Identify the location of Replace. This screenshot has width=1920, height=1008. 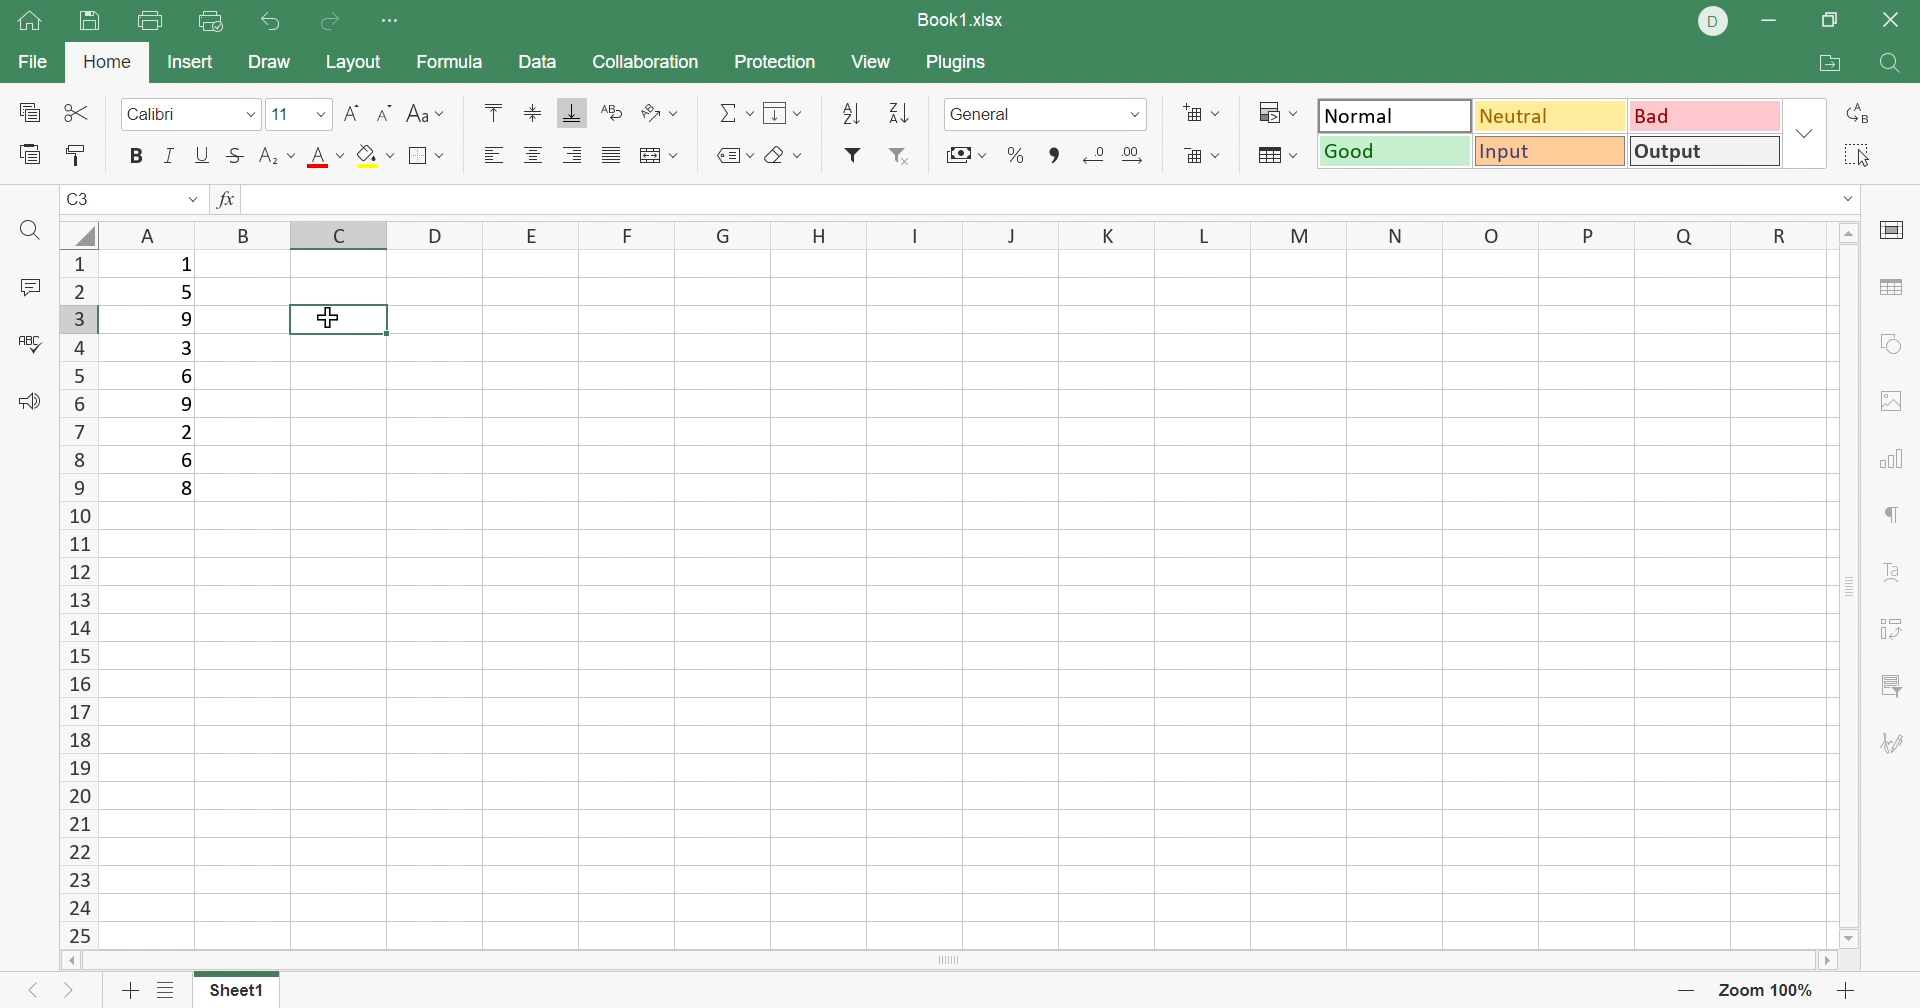
(1856, 115).